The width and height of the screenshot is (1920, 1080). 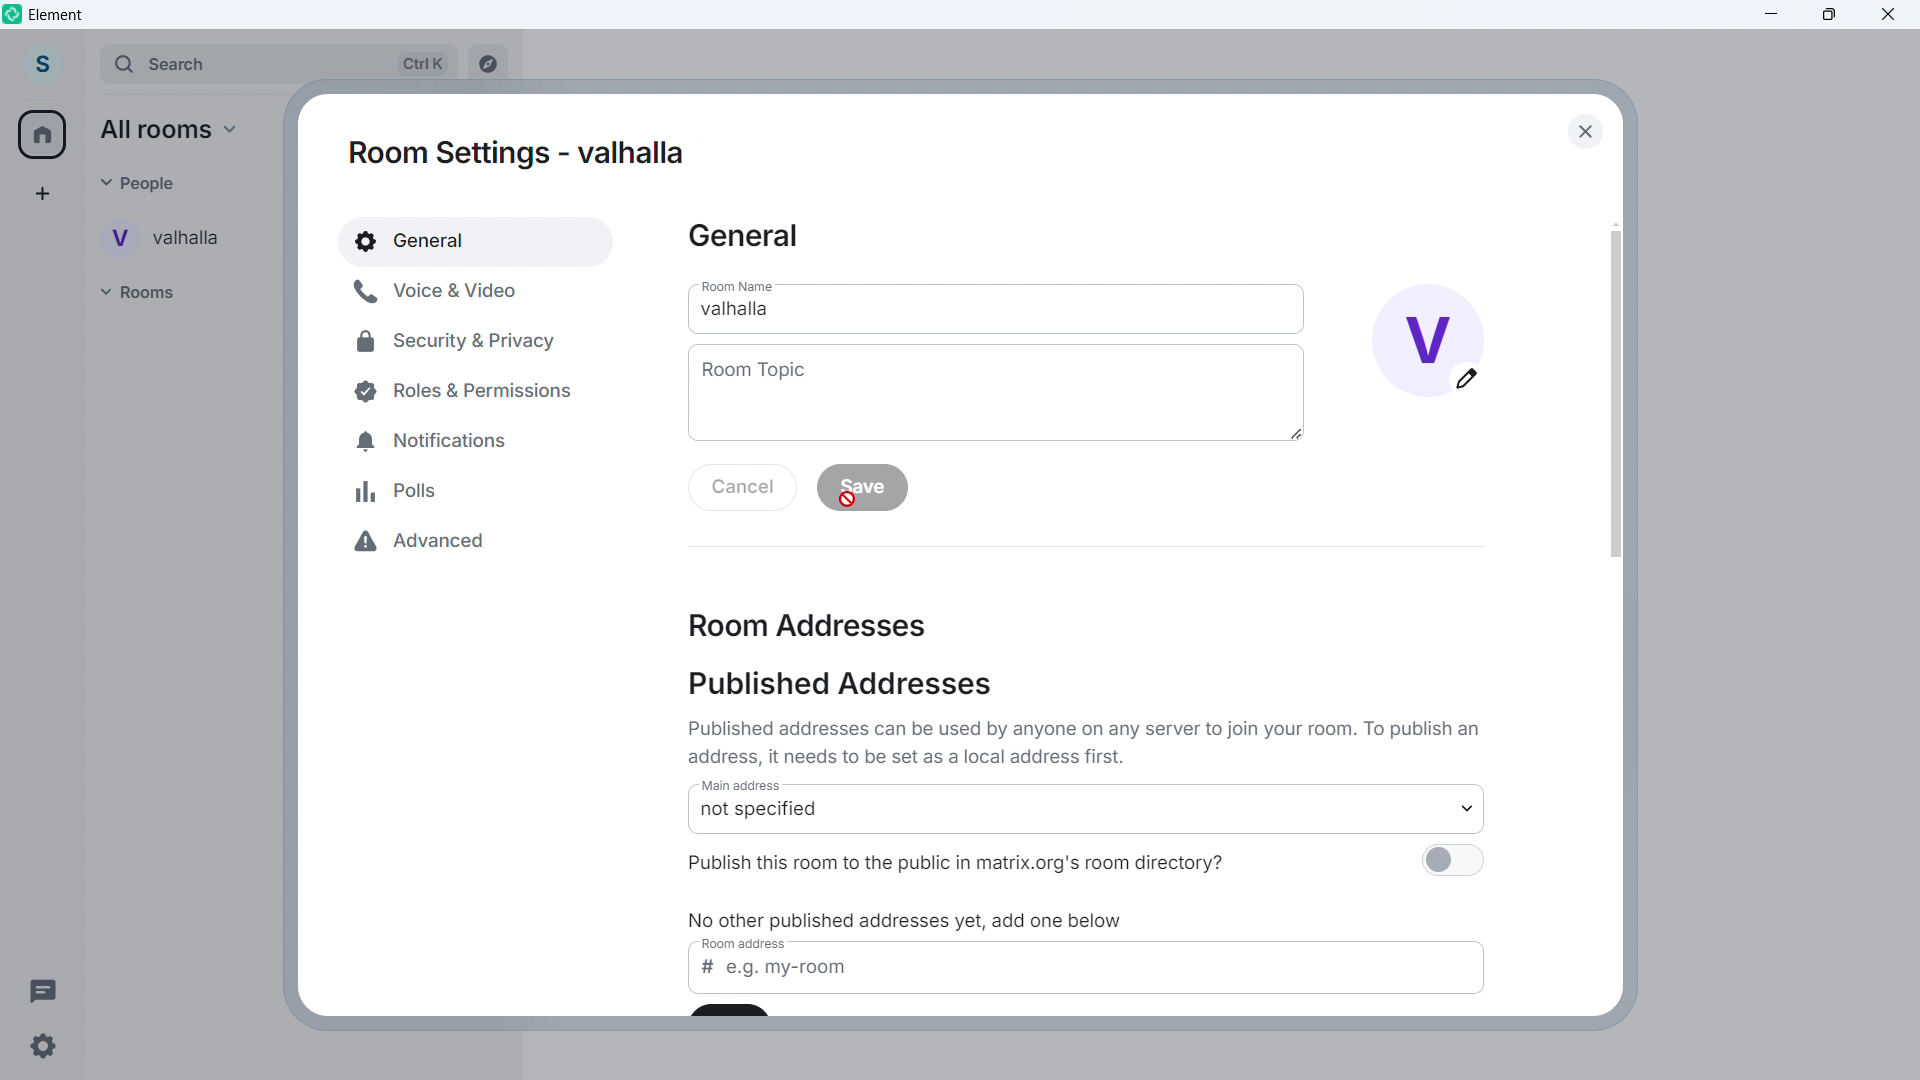 I want to click on User Conversation  , so click(x=197, y=236).